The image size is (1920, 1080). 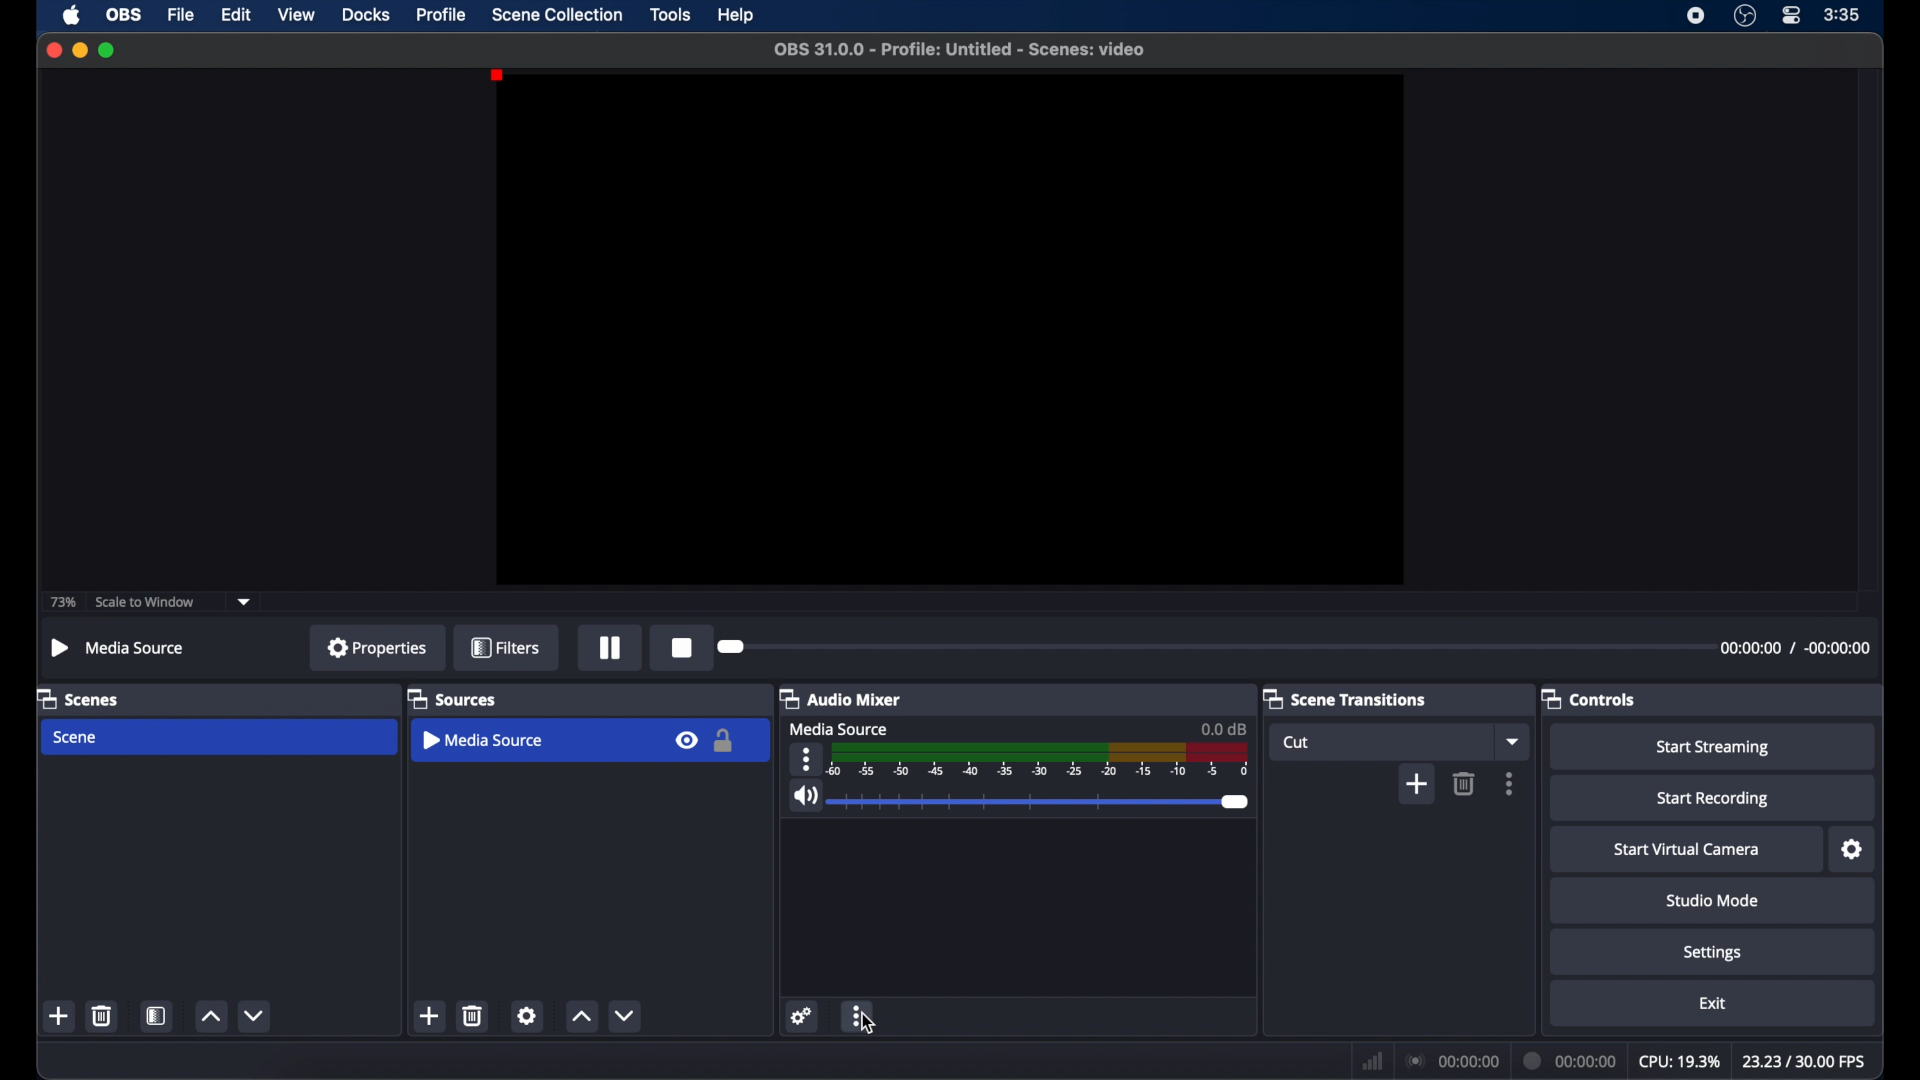 I want to click on settings, so click(x=802, y=1015).